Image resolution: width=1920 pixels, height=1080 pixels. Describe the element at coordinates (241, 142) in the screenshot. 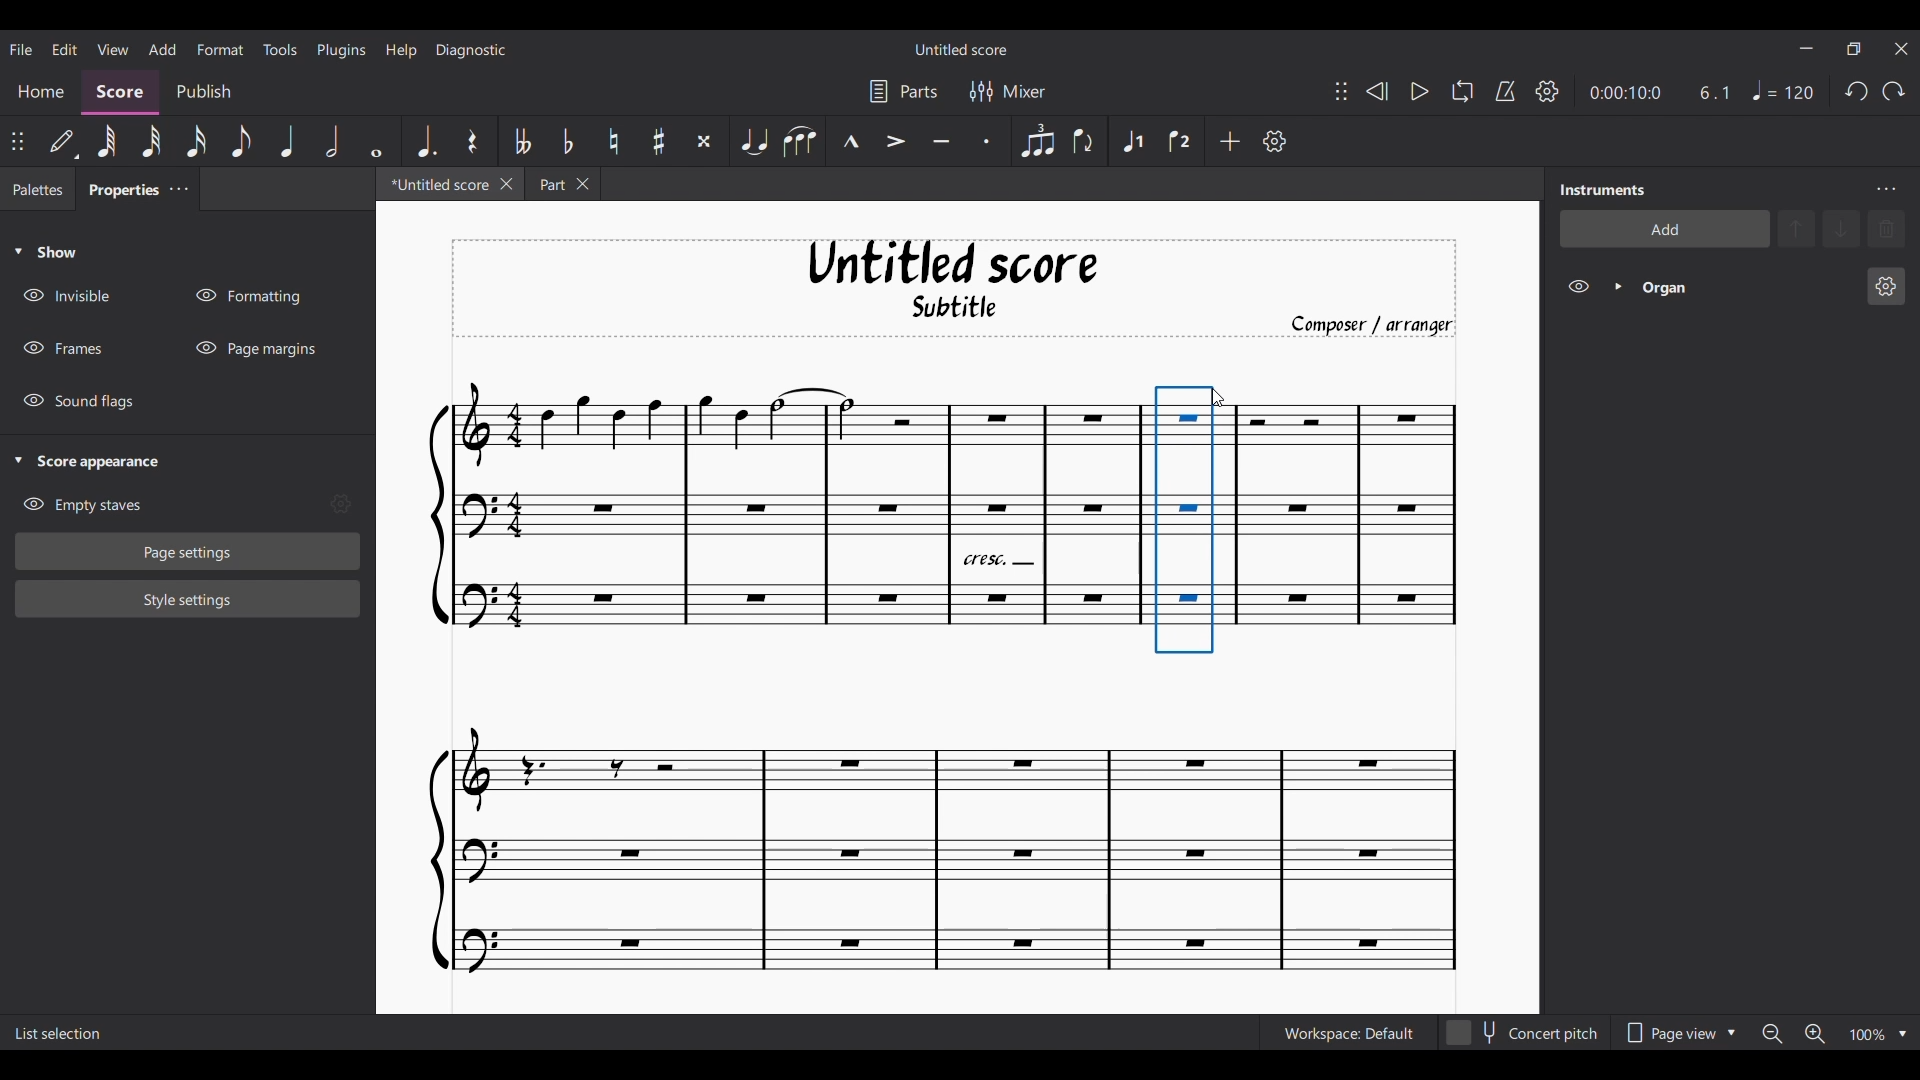

I see `8th note` at that location.